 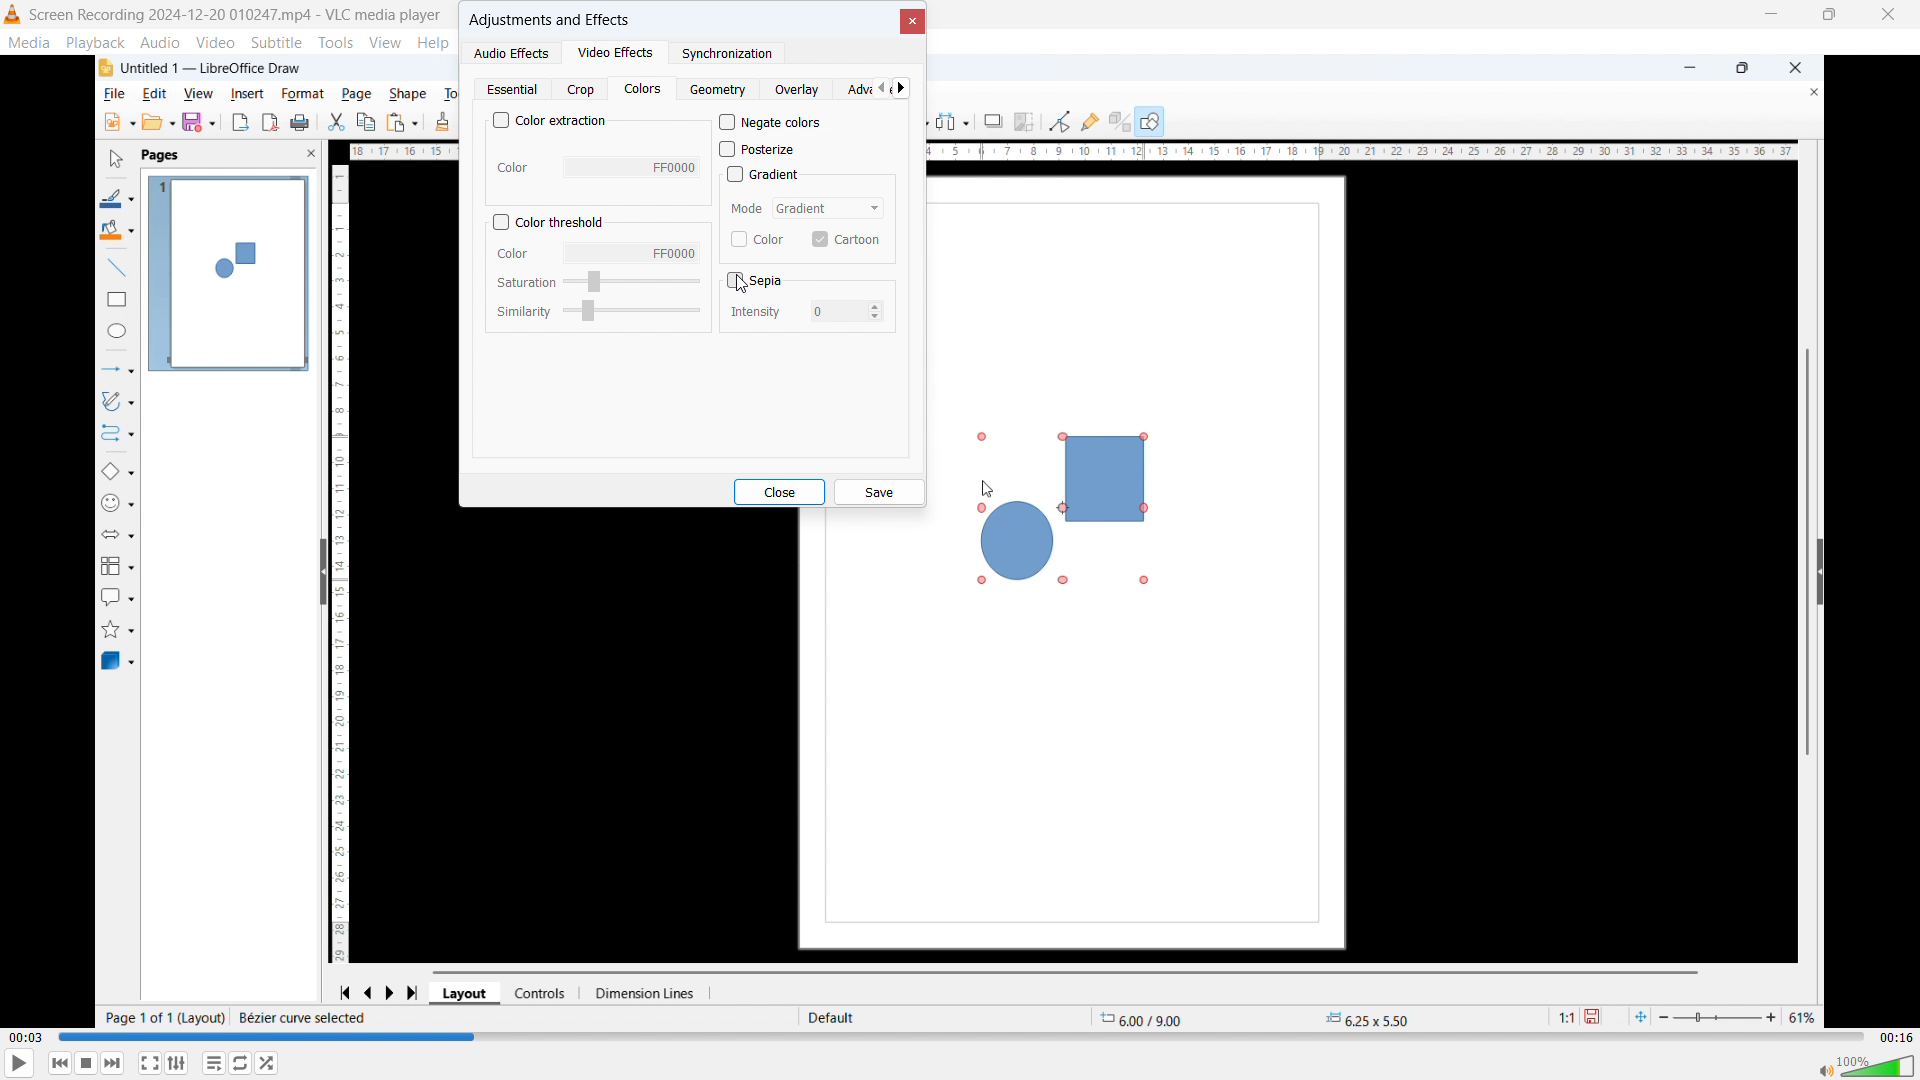 What do you see at coordinates (724, 53) in the screenshot?
I see `synchronisation ` at bounding box center [724, 53].